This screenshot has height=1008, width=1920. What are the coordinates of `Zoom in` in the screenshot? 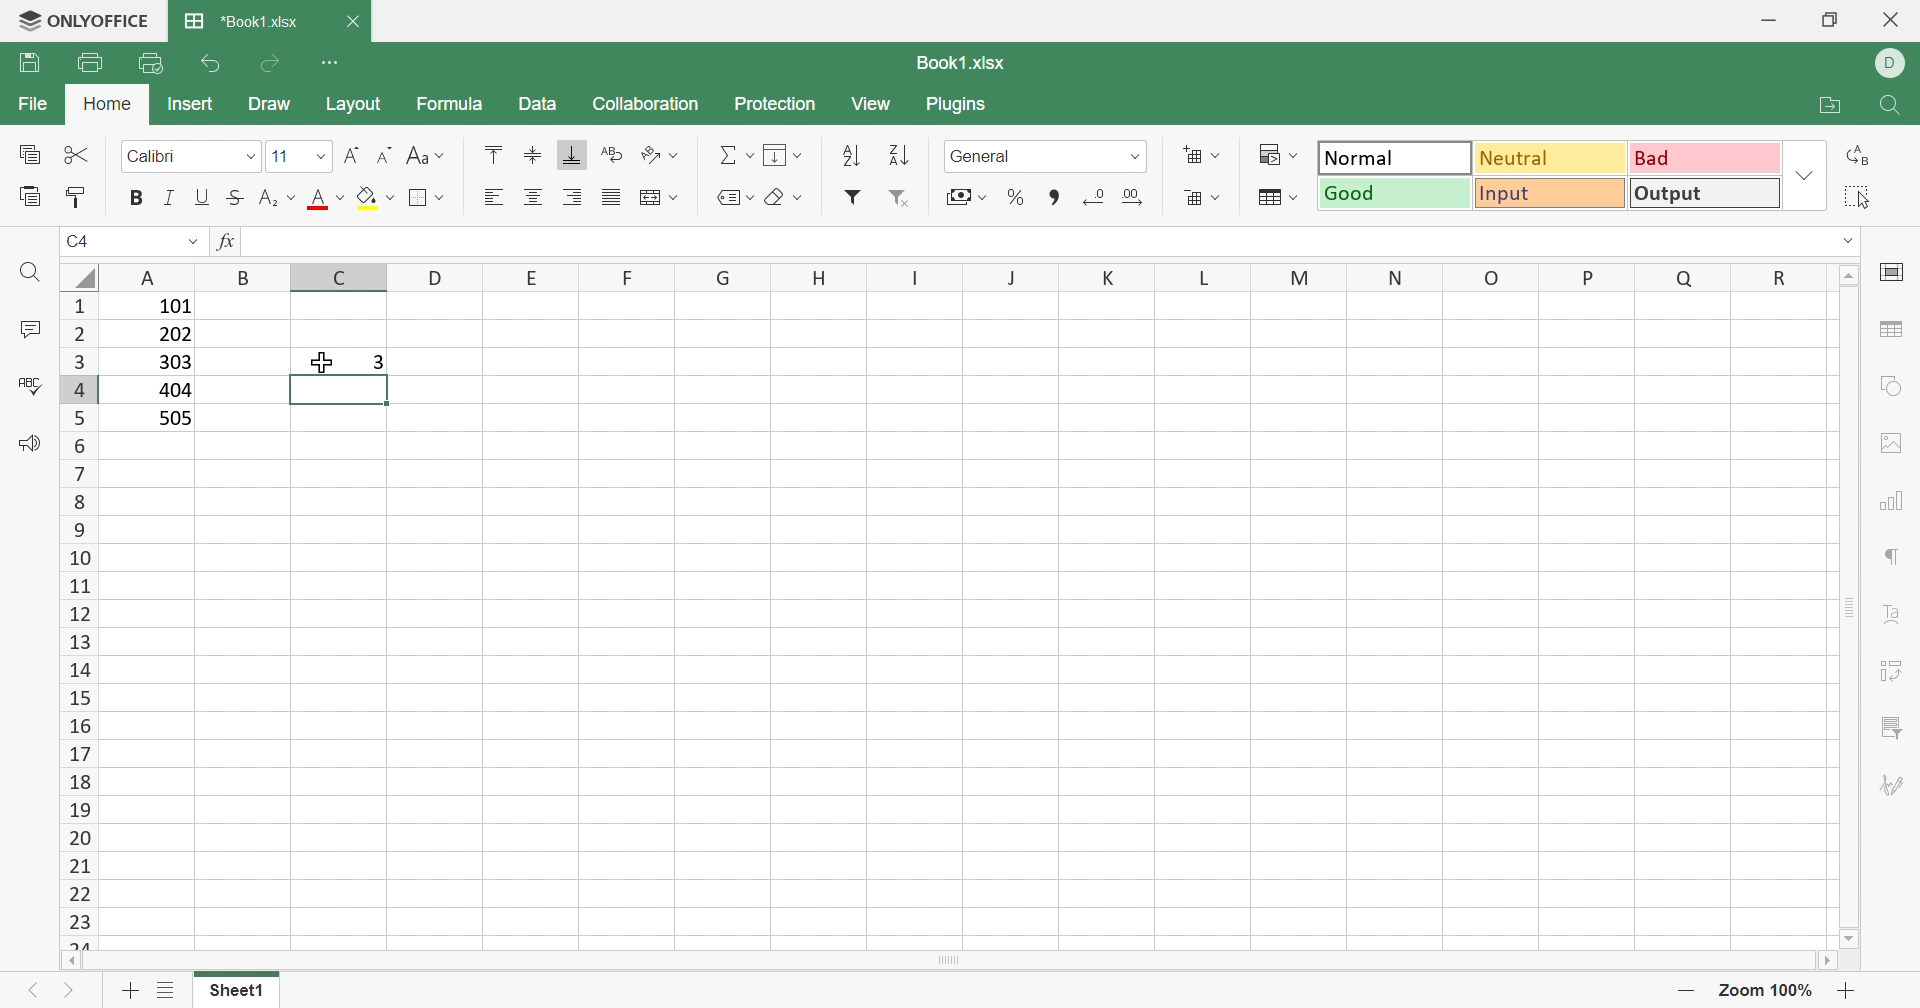 It's located at (1849, 990).